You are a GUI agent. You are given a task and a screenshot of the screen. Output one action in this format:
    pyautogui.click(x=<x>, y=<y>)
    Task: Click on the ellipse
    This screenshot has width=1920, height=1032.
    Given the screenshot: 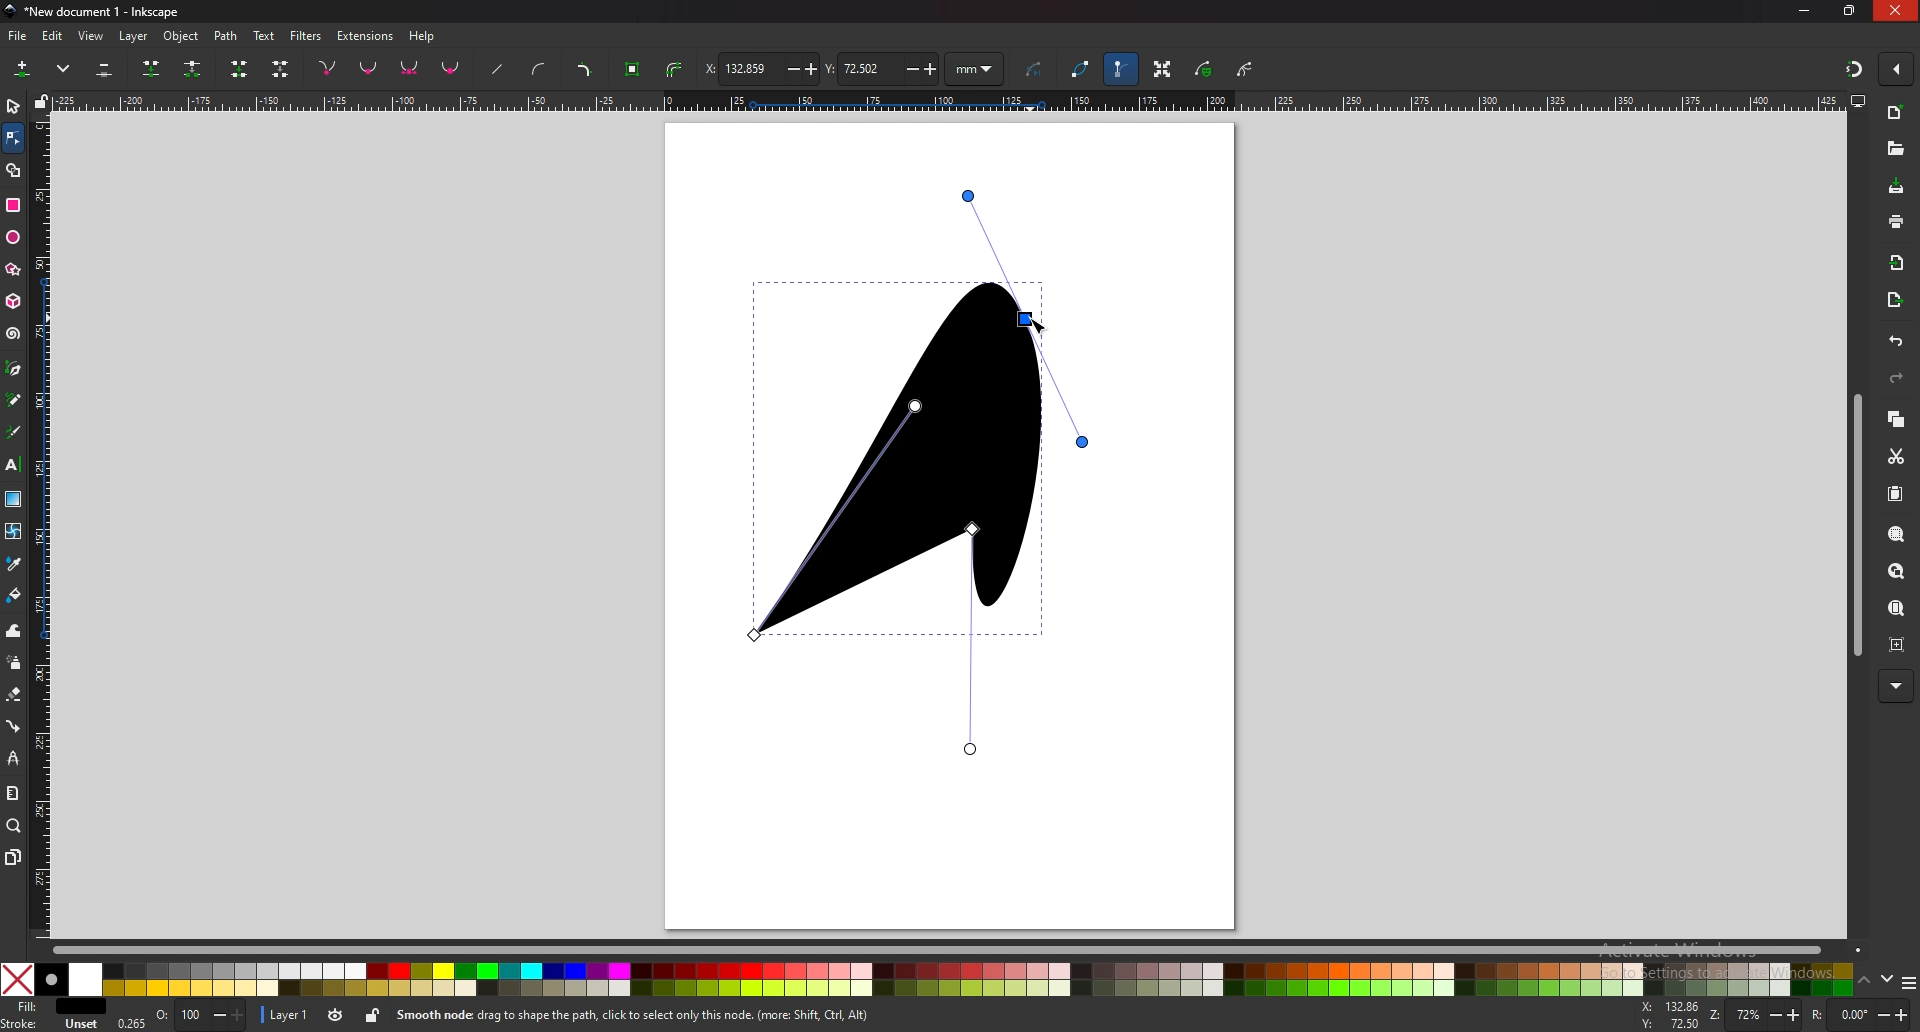 What is the action you would take?
    pyautogui.click(x=14, y=235)
    